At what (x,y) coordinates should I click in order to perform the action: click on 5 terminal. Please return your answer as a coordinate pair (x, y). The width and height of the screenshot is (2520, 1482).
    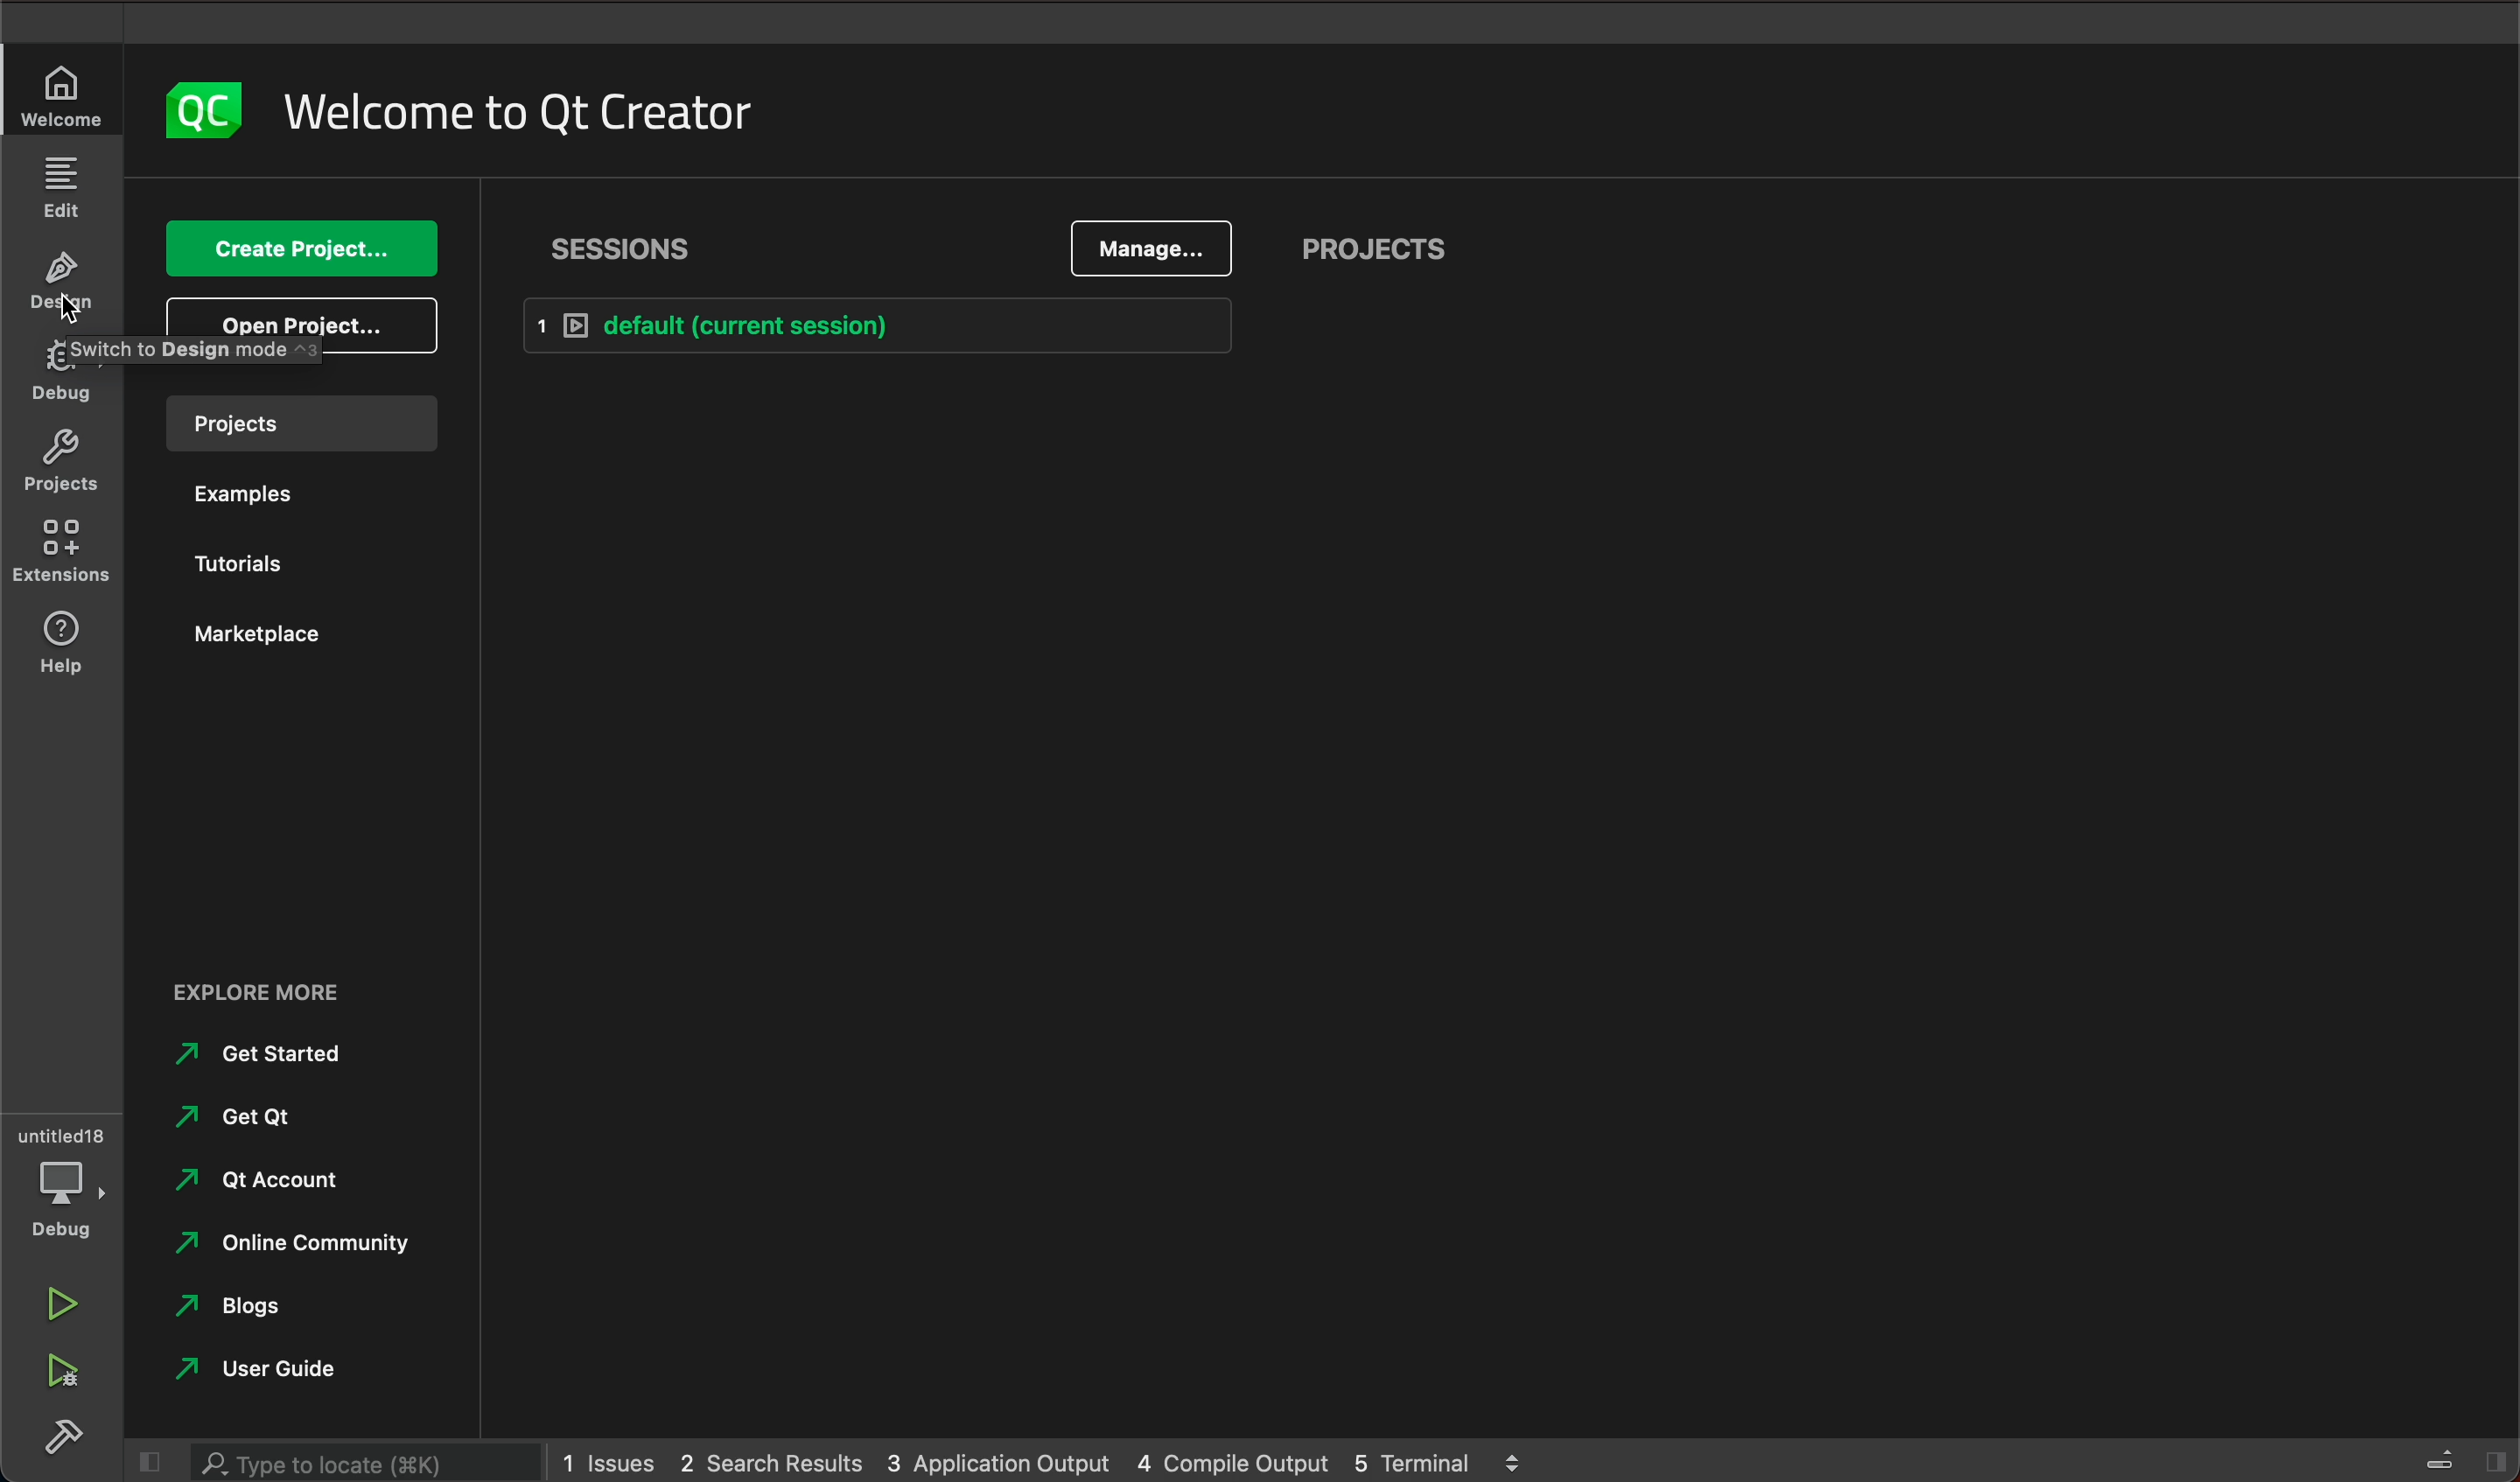
    Looking at the image, I should click on (1435, 1462).